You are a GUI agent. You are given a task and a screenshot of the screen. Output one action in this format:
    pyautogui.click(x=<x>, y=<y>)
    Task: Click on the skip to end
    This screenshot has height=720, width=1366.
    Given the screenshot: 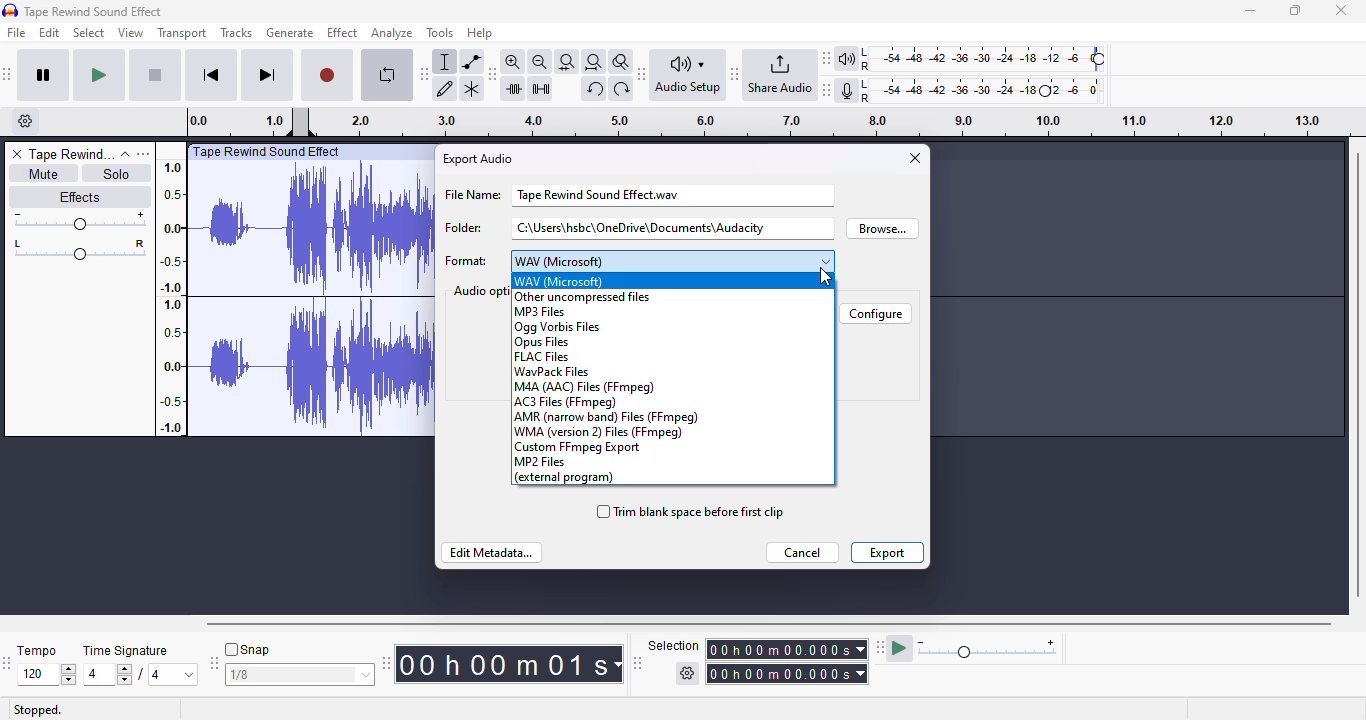 What is the action you would take?
    pyautogui.click(x=268, y=76)
    